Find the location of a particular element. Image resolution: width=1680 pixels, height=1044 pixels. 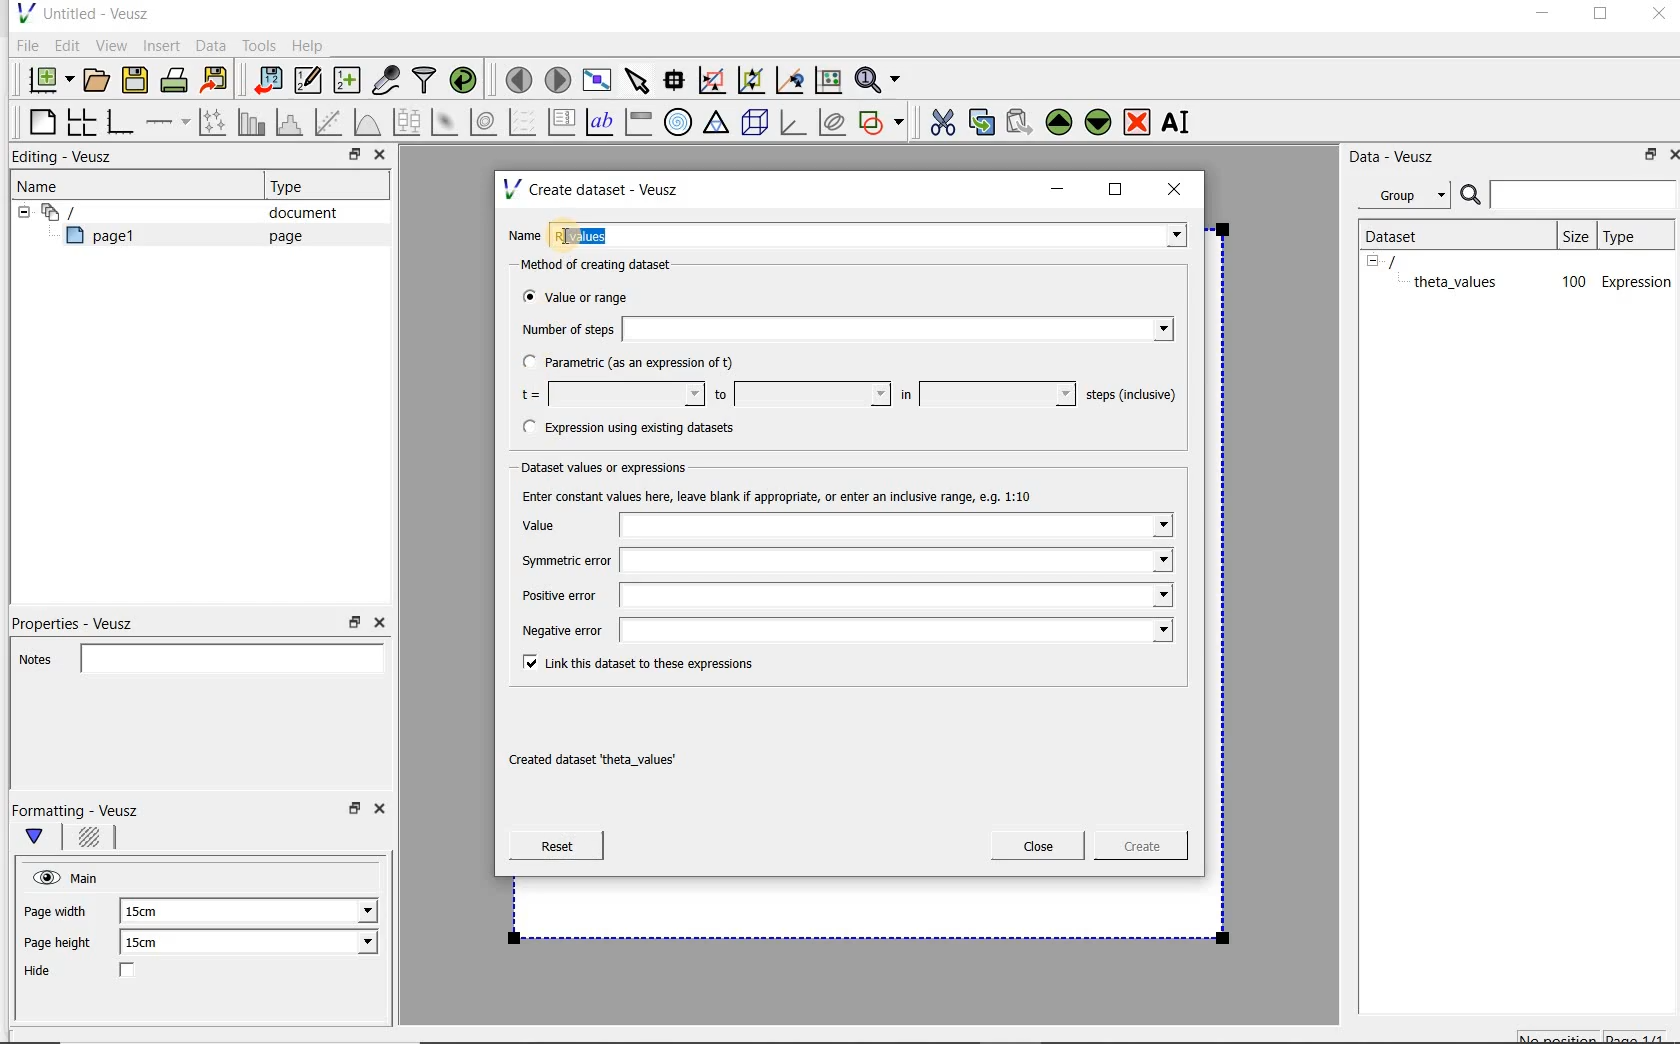

click or draw a rectangle to zoom graph axes is located at coordinates (716, 81).